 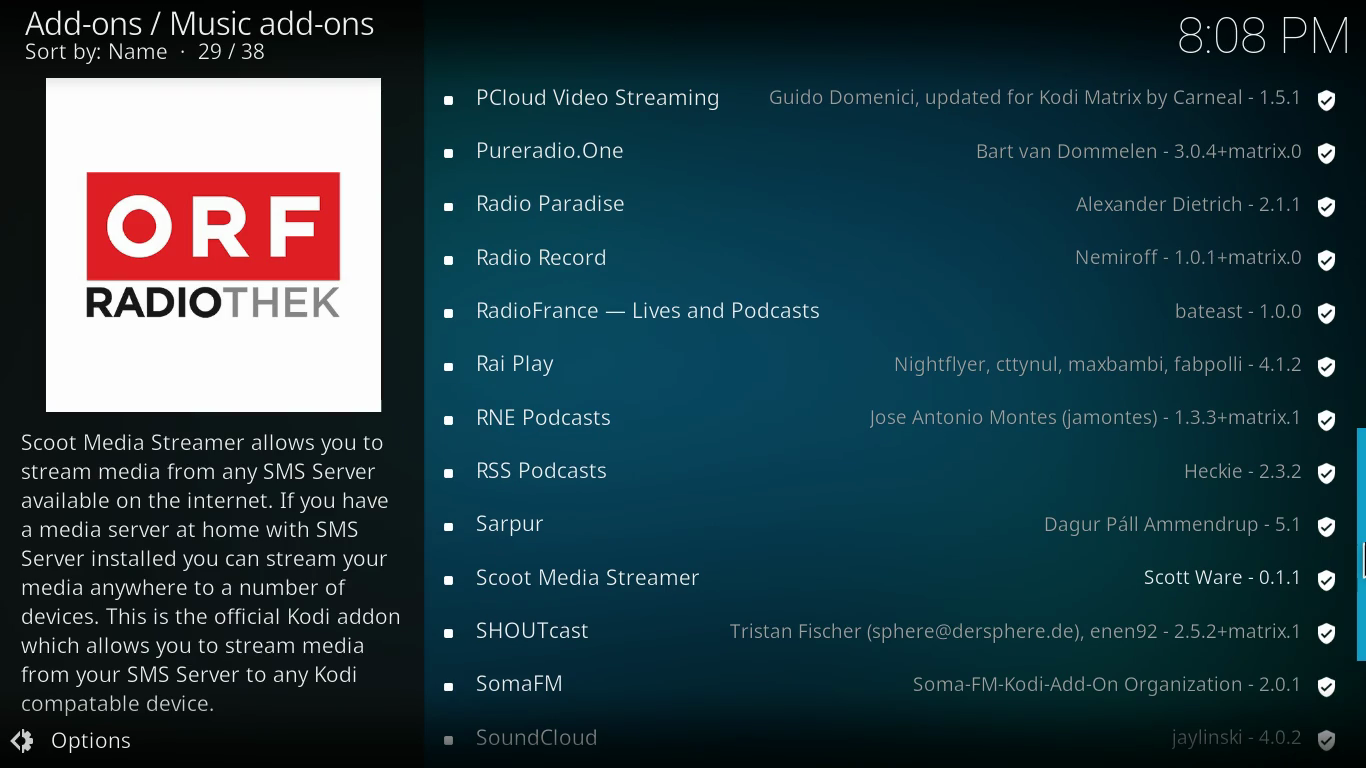 I want to click on add-on, so click(x=506, y=524).